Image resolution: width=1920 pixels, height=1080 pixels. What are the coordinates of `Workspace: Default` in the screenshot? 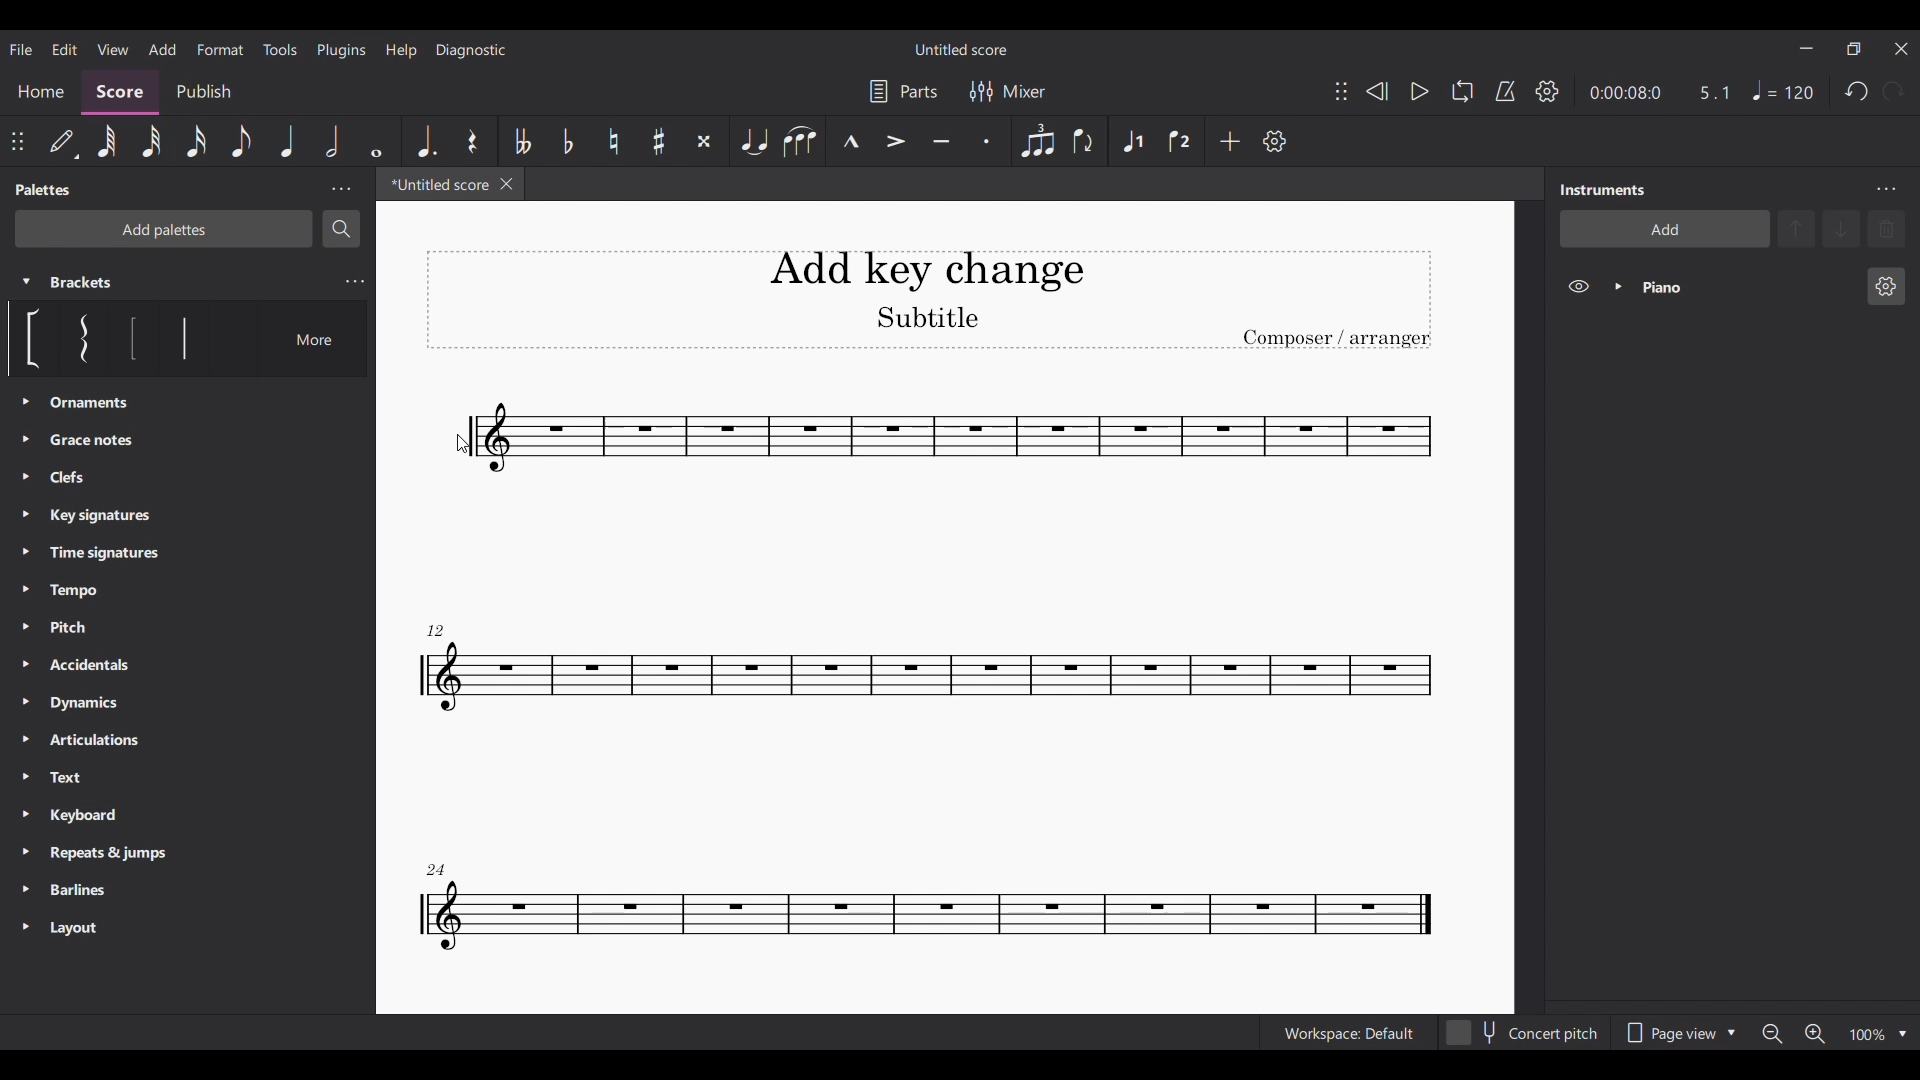 It's located at (1349, 1033).